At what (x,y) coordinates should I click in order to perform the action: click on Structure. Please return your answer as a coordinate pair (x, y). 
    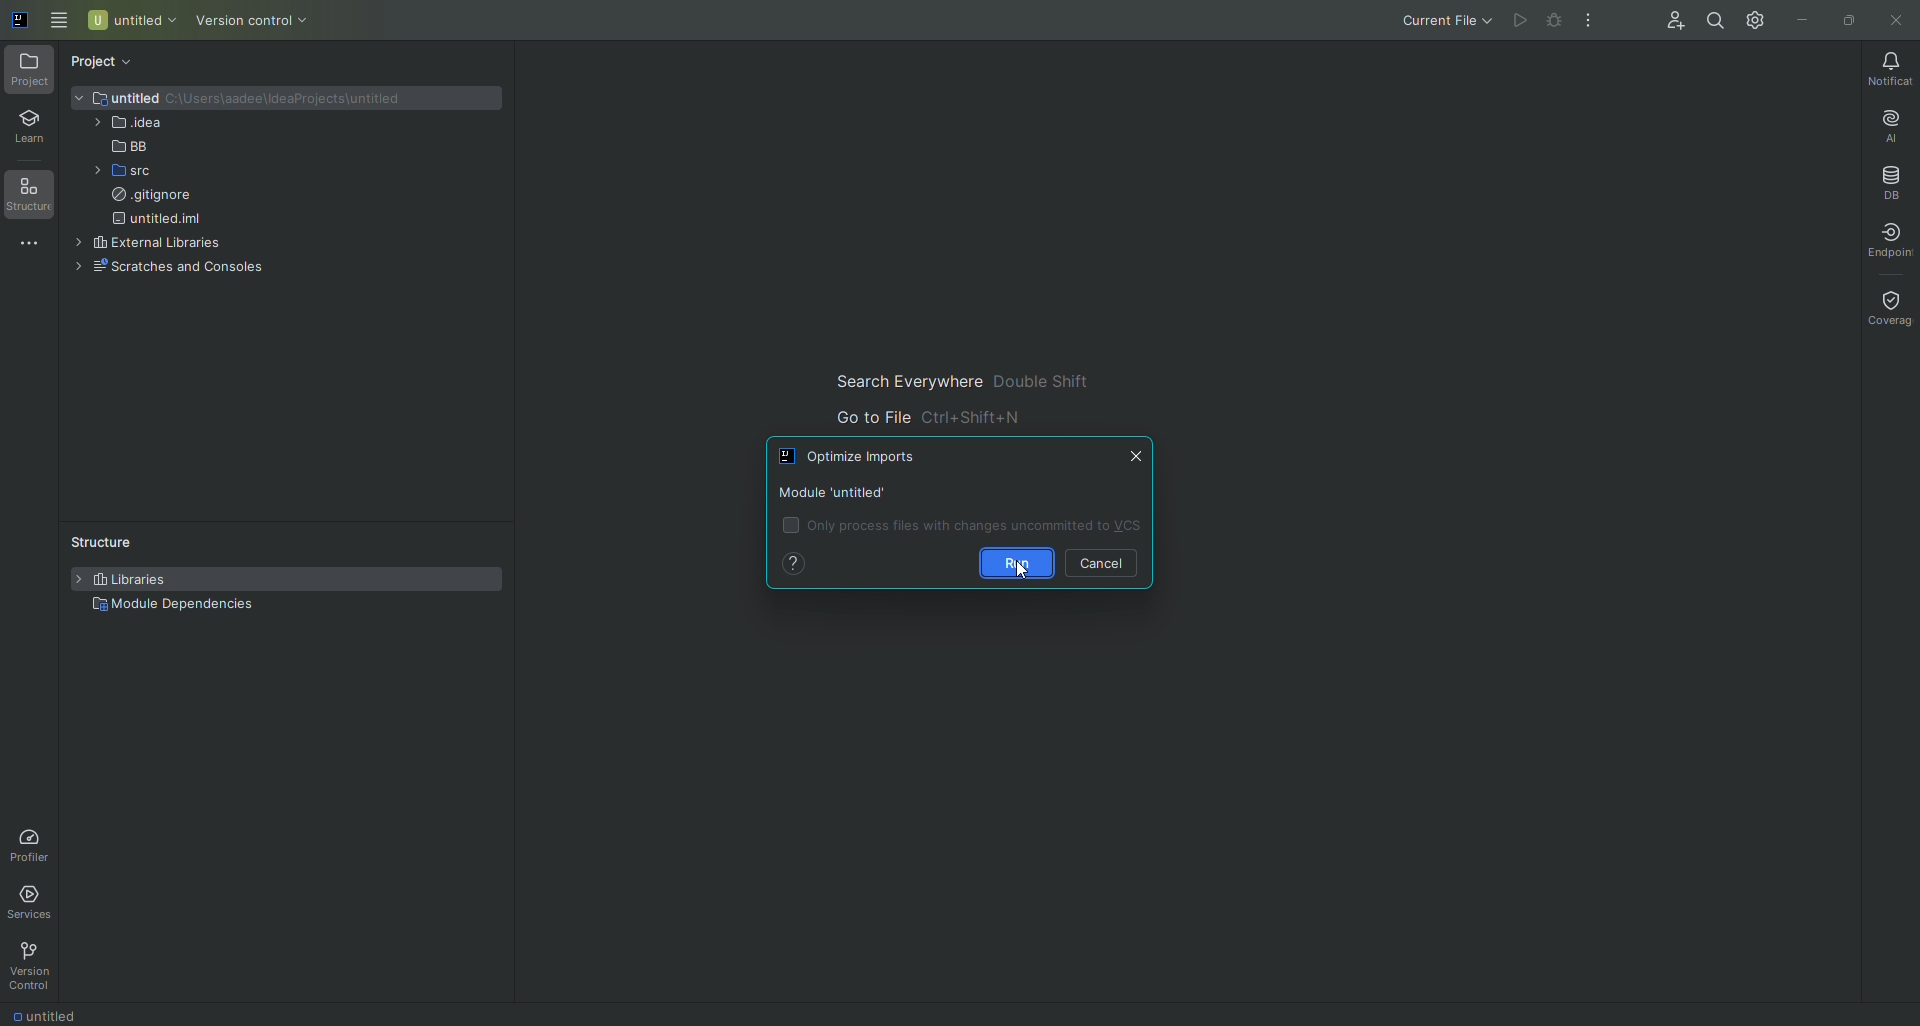
    Looking at the image, I should click on (29, 196).